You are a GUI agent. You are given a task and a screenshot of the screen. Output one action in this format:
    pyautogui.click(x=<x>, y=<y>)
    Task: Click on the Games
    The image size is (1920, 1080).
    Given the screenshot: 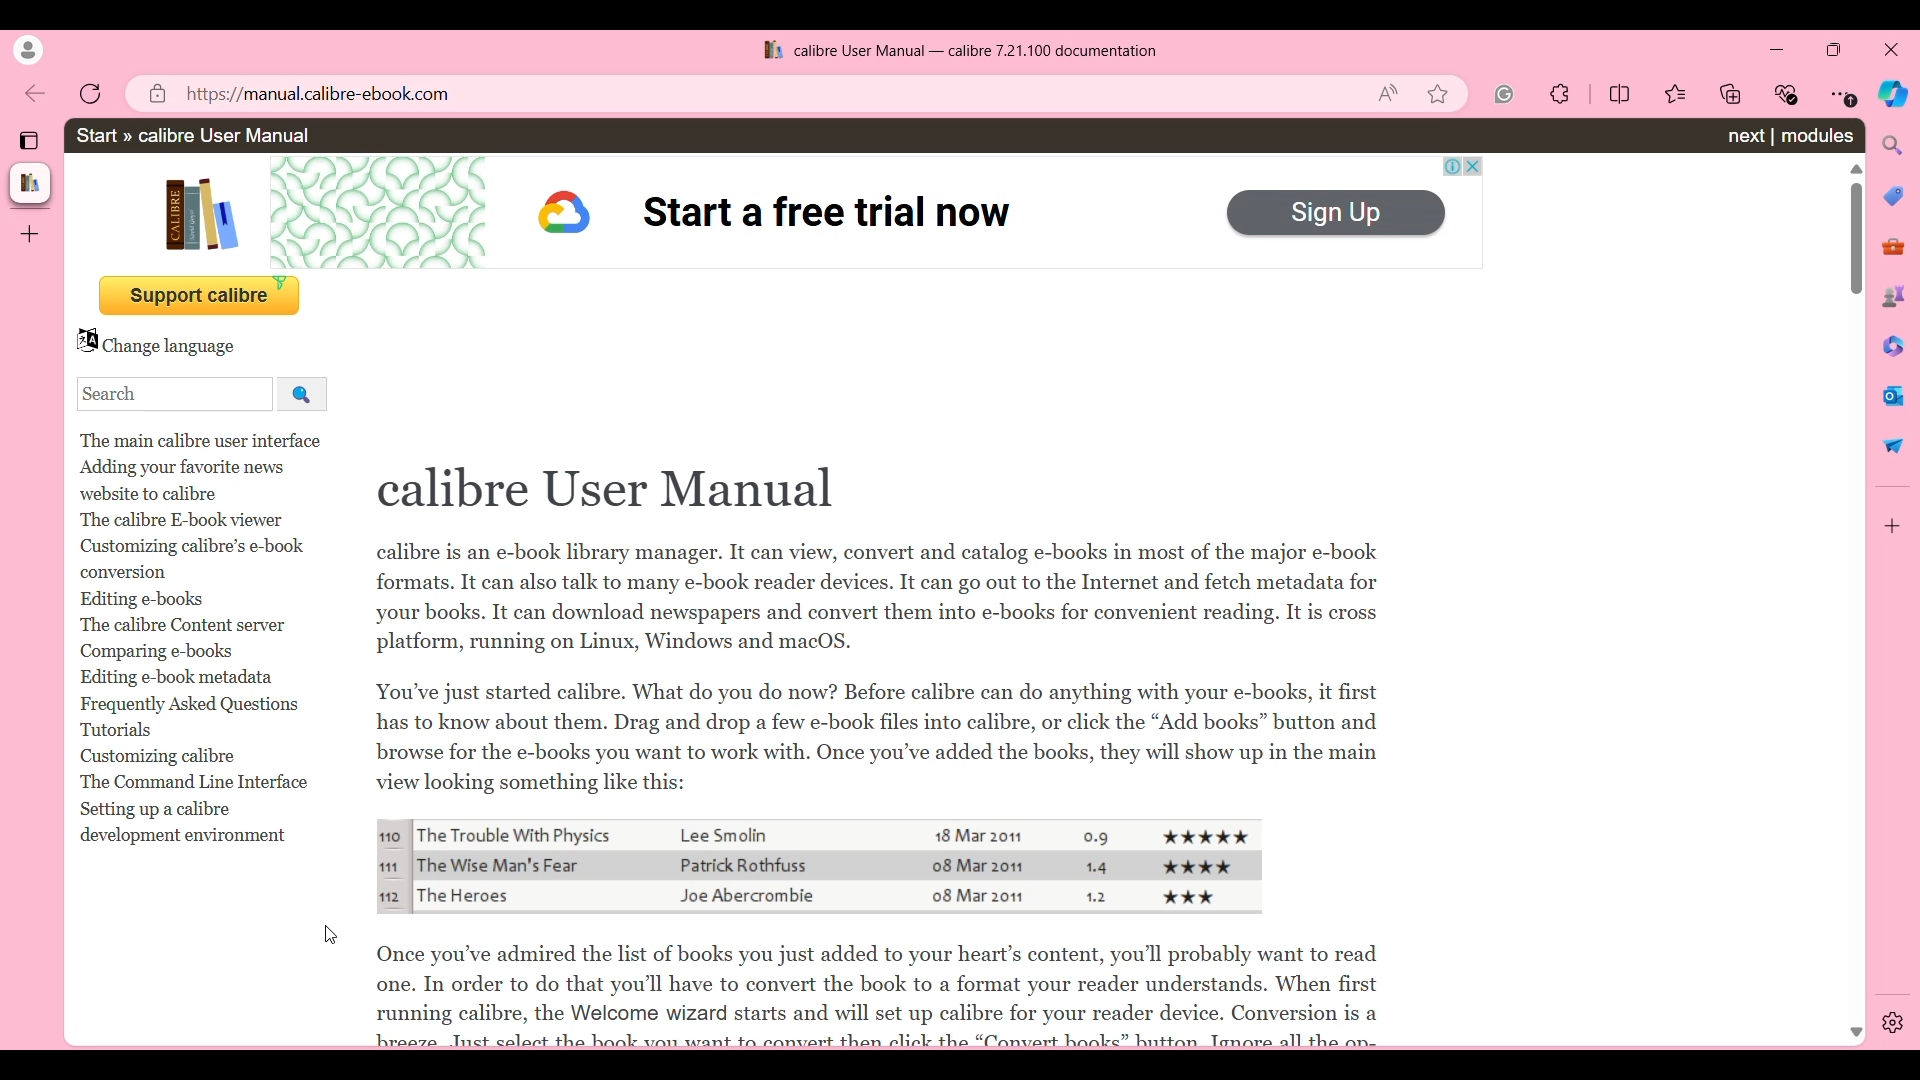 What is the action you would take?
    pyautogui.click(x=1893, y=296)
    